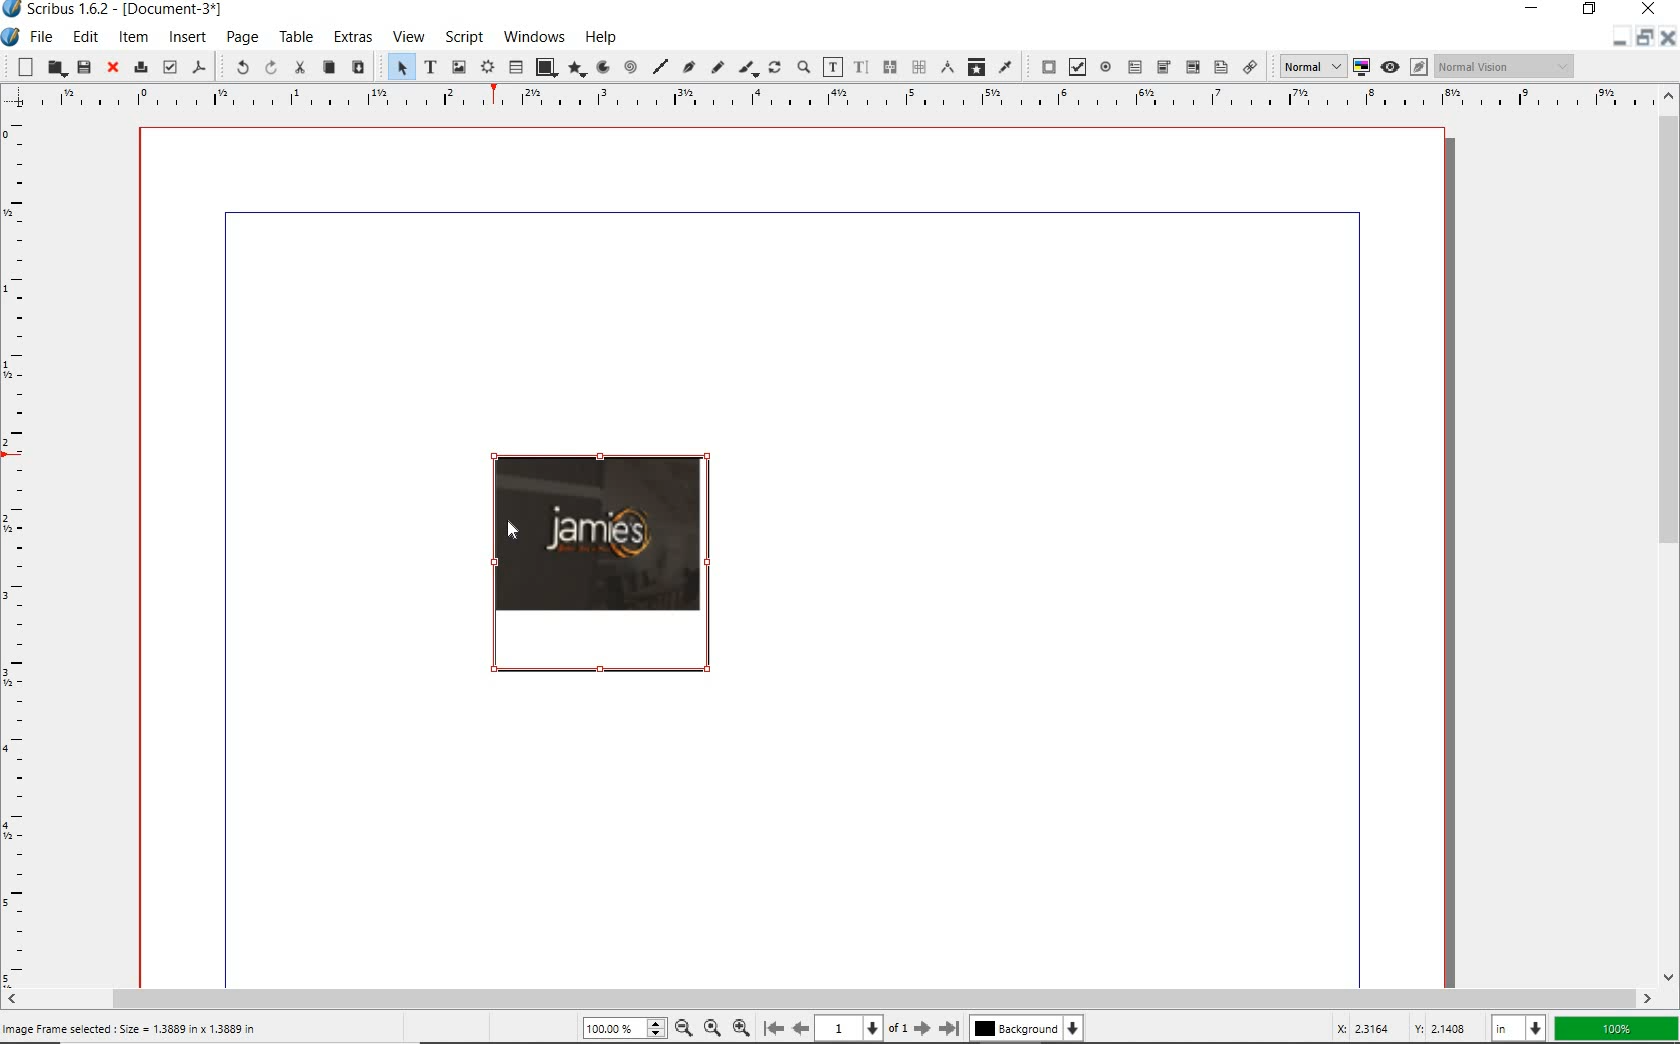 The height and width of the screenshot is (1044, 1680). What do you see at coordinates (487, 68) in the screenshot?
I see `render frame` at bounding box center [487, 68].